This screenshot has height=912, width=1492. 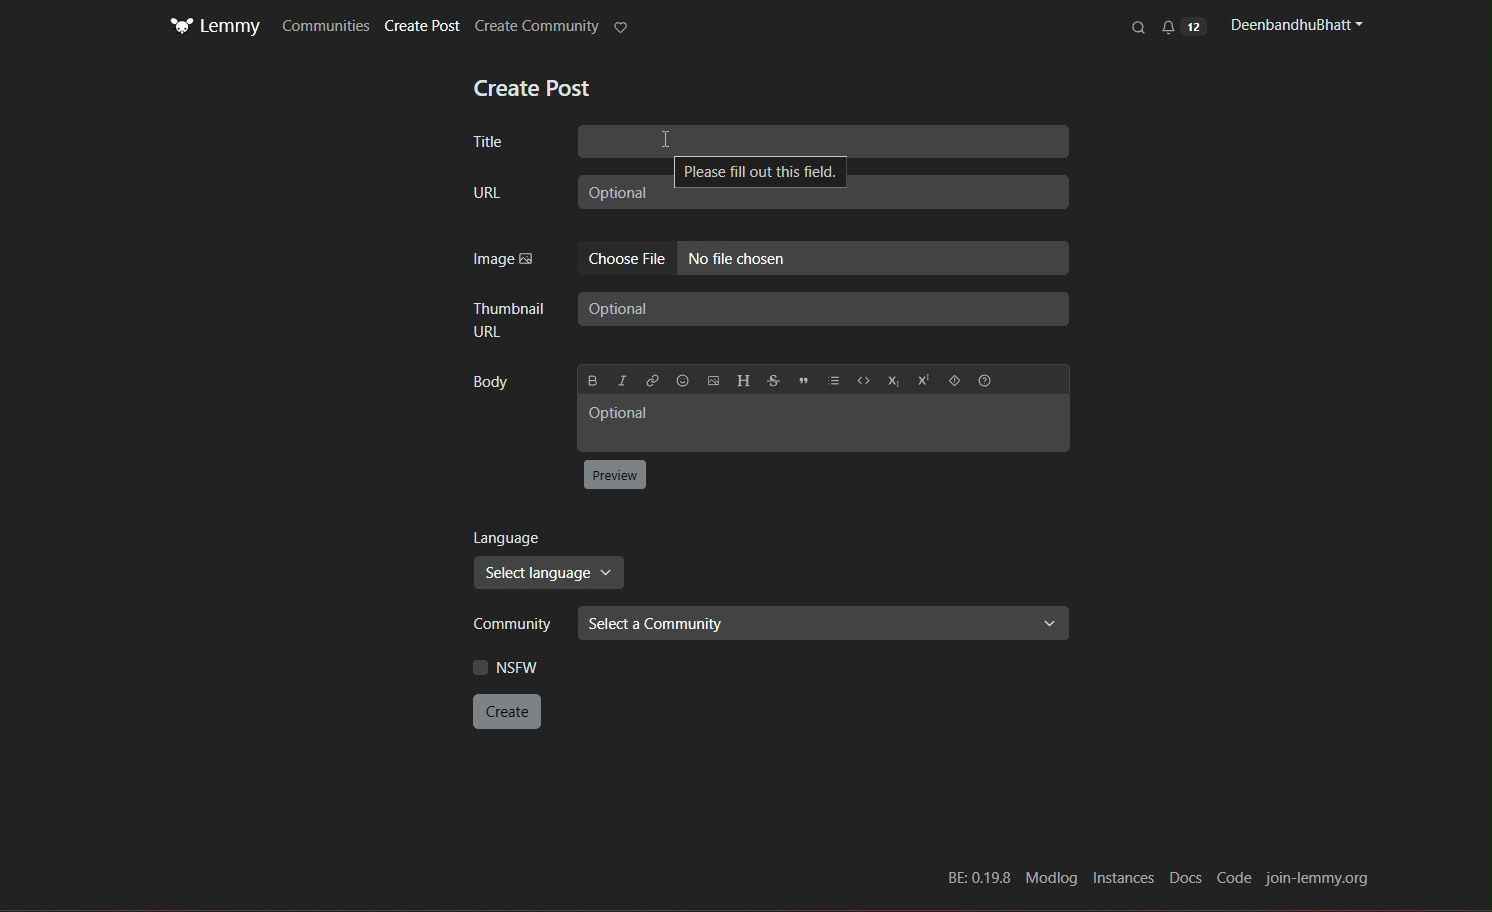 I want to click on Modlog, so click(x=1050, y=878).